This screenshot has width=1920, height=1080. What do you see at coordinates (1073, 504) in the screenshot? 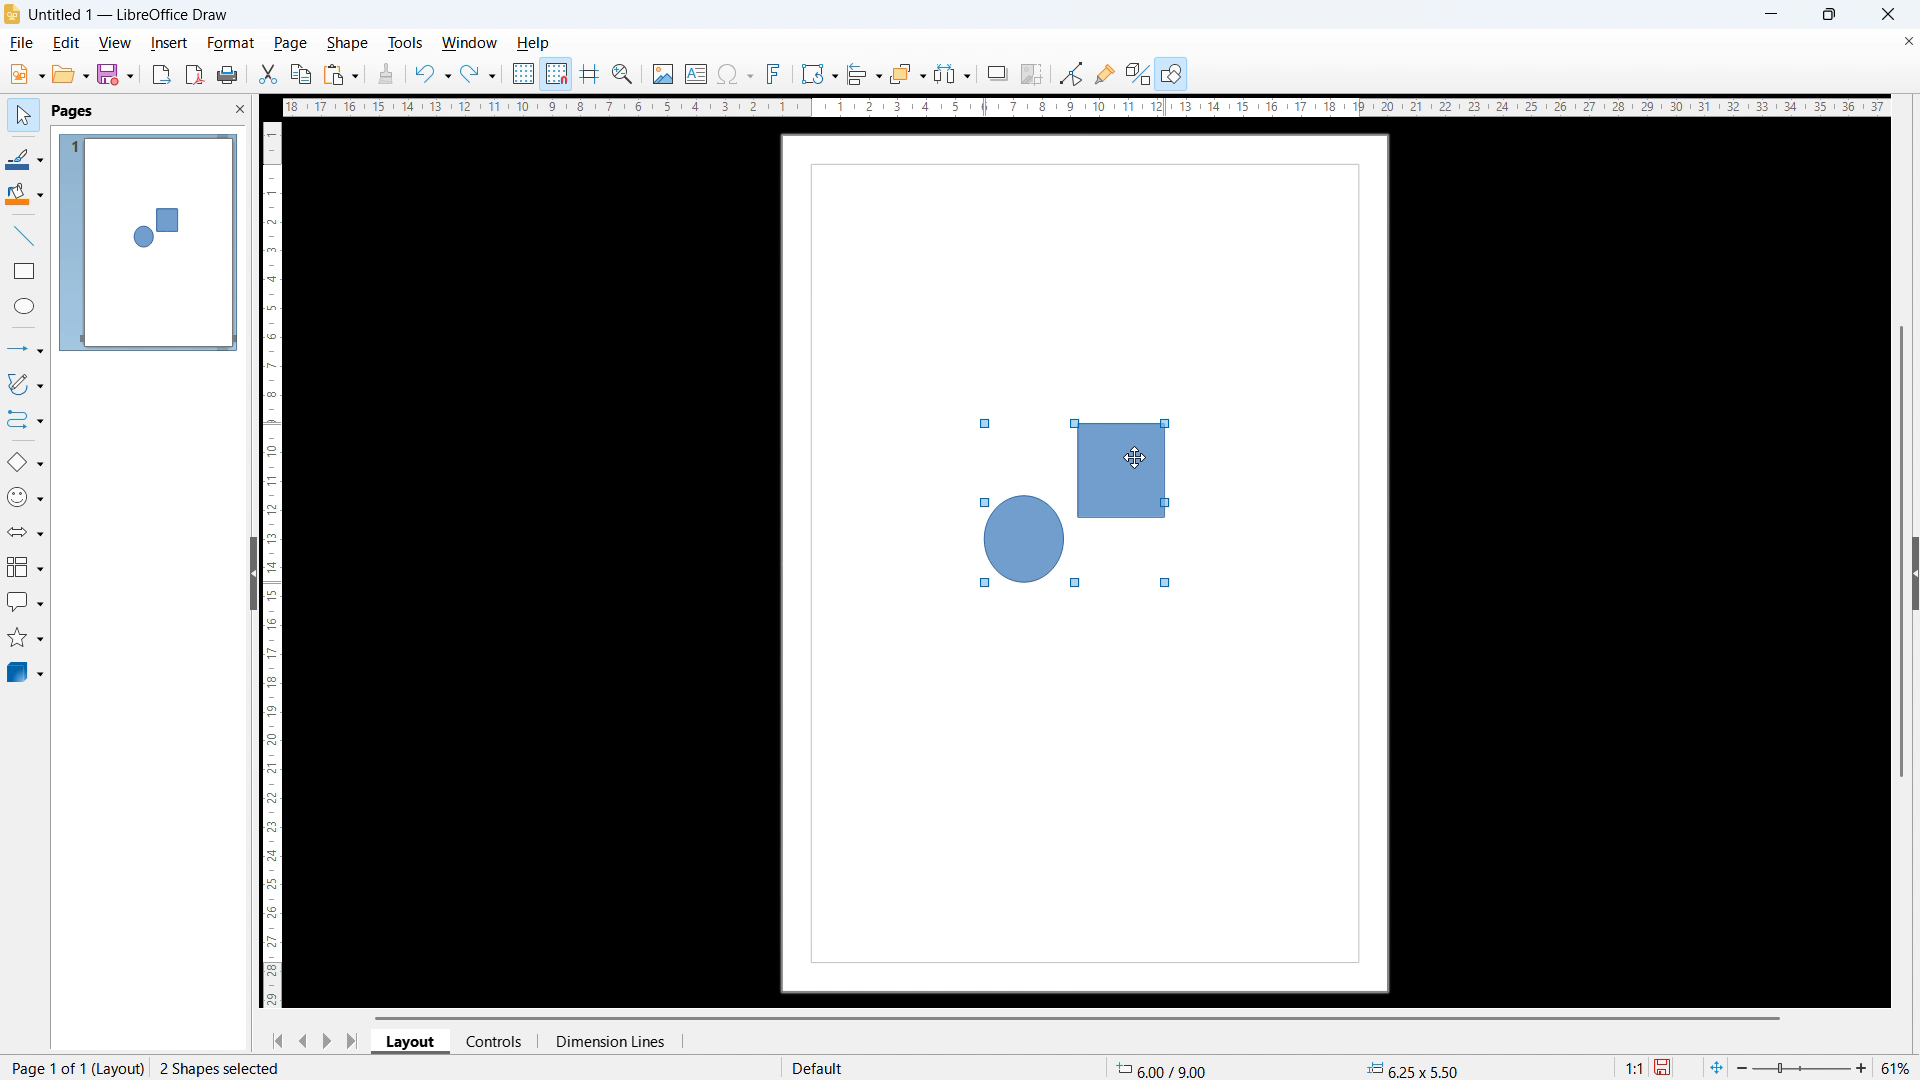
I see `shapes selected` at bounding box center [1073, 504].